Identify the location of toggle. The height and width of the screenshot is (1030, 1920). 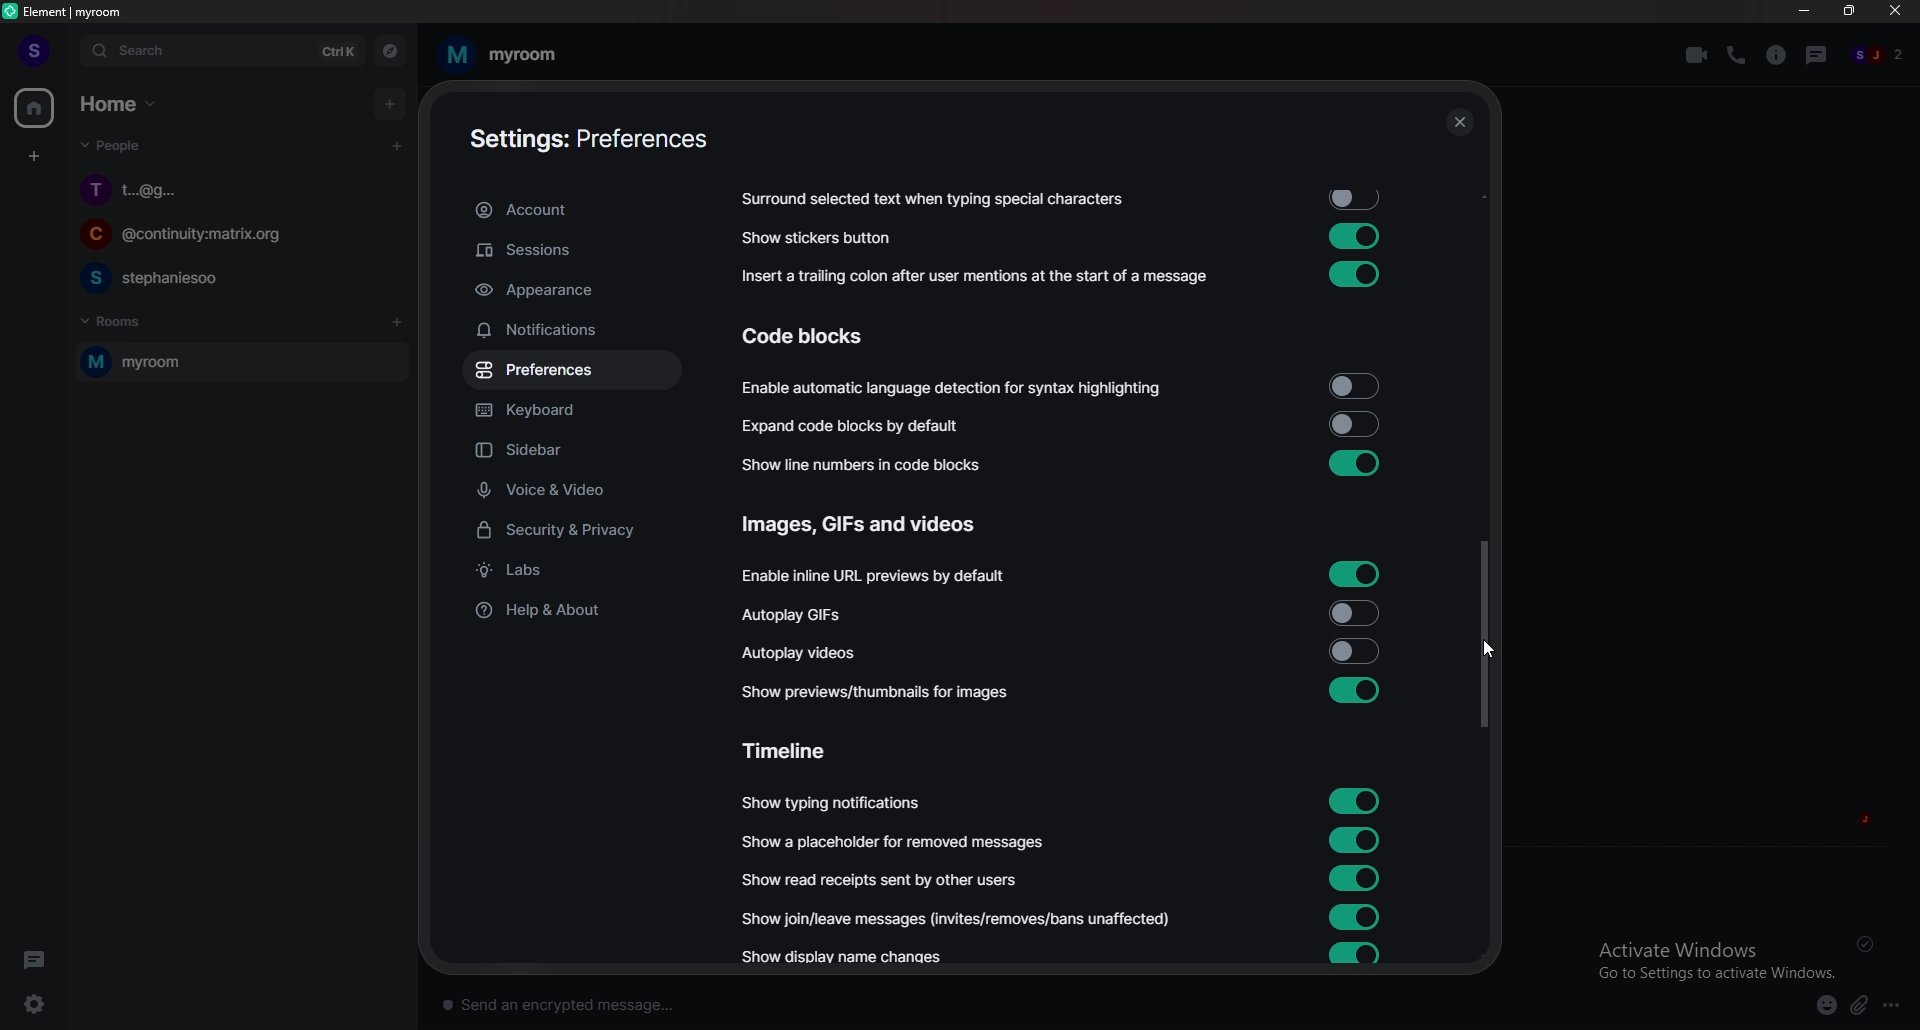
(1356, 837).